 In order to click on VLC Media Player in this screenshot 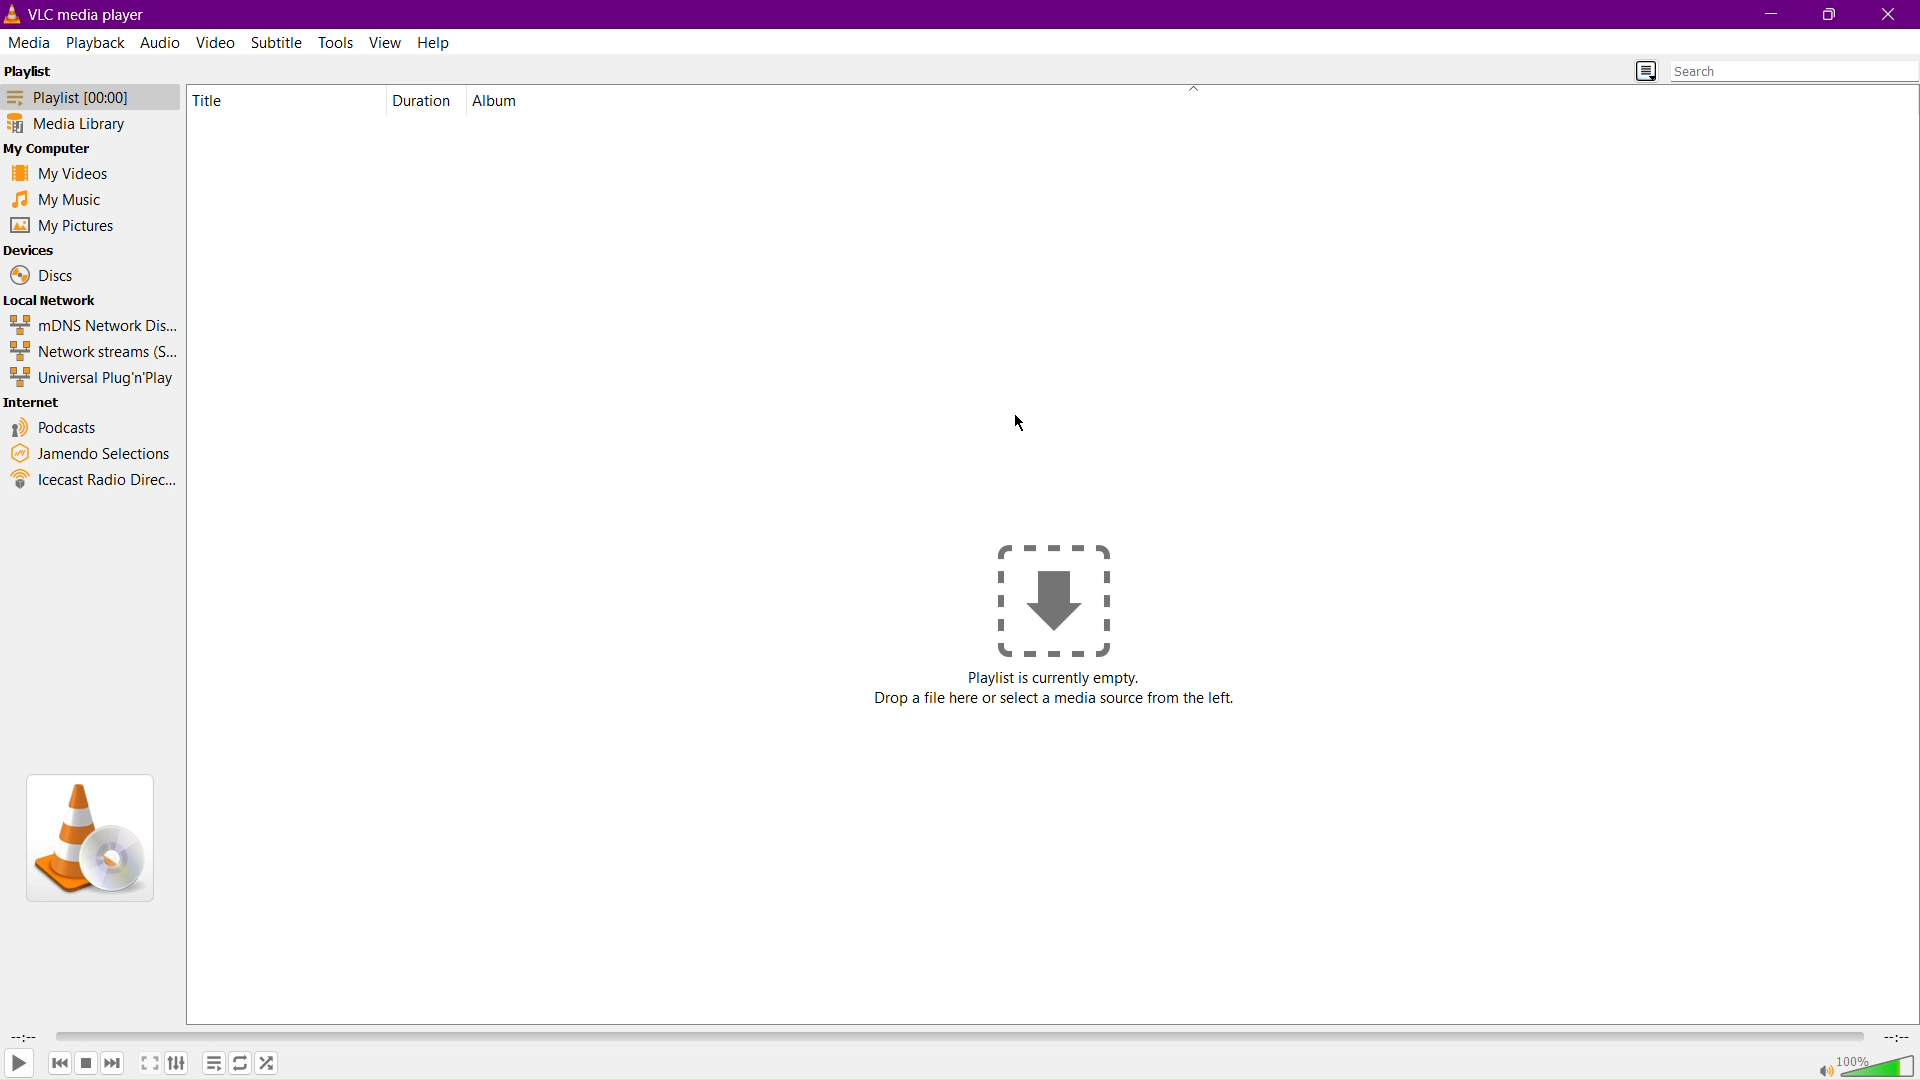, I will do `click(97, 13)`.